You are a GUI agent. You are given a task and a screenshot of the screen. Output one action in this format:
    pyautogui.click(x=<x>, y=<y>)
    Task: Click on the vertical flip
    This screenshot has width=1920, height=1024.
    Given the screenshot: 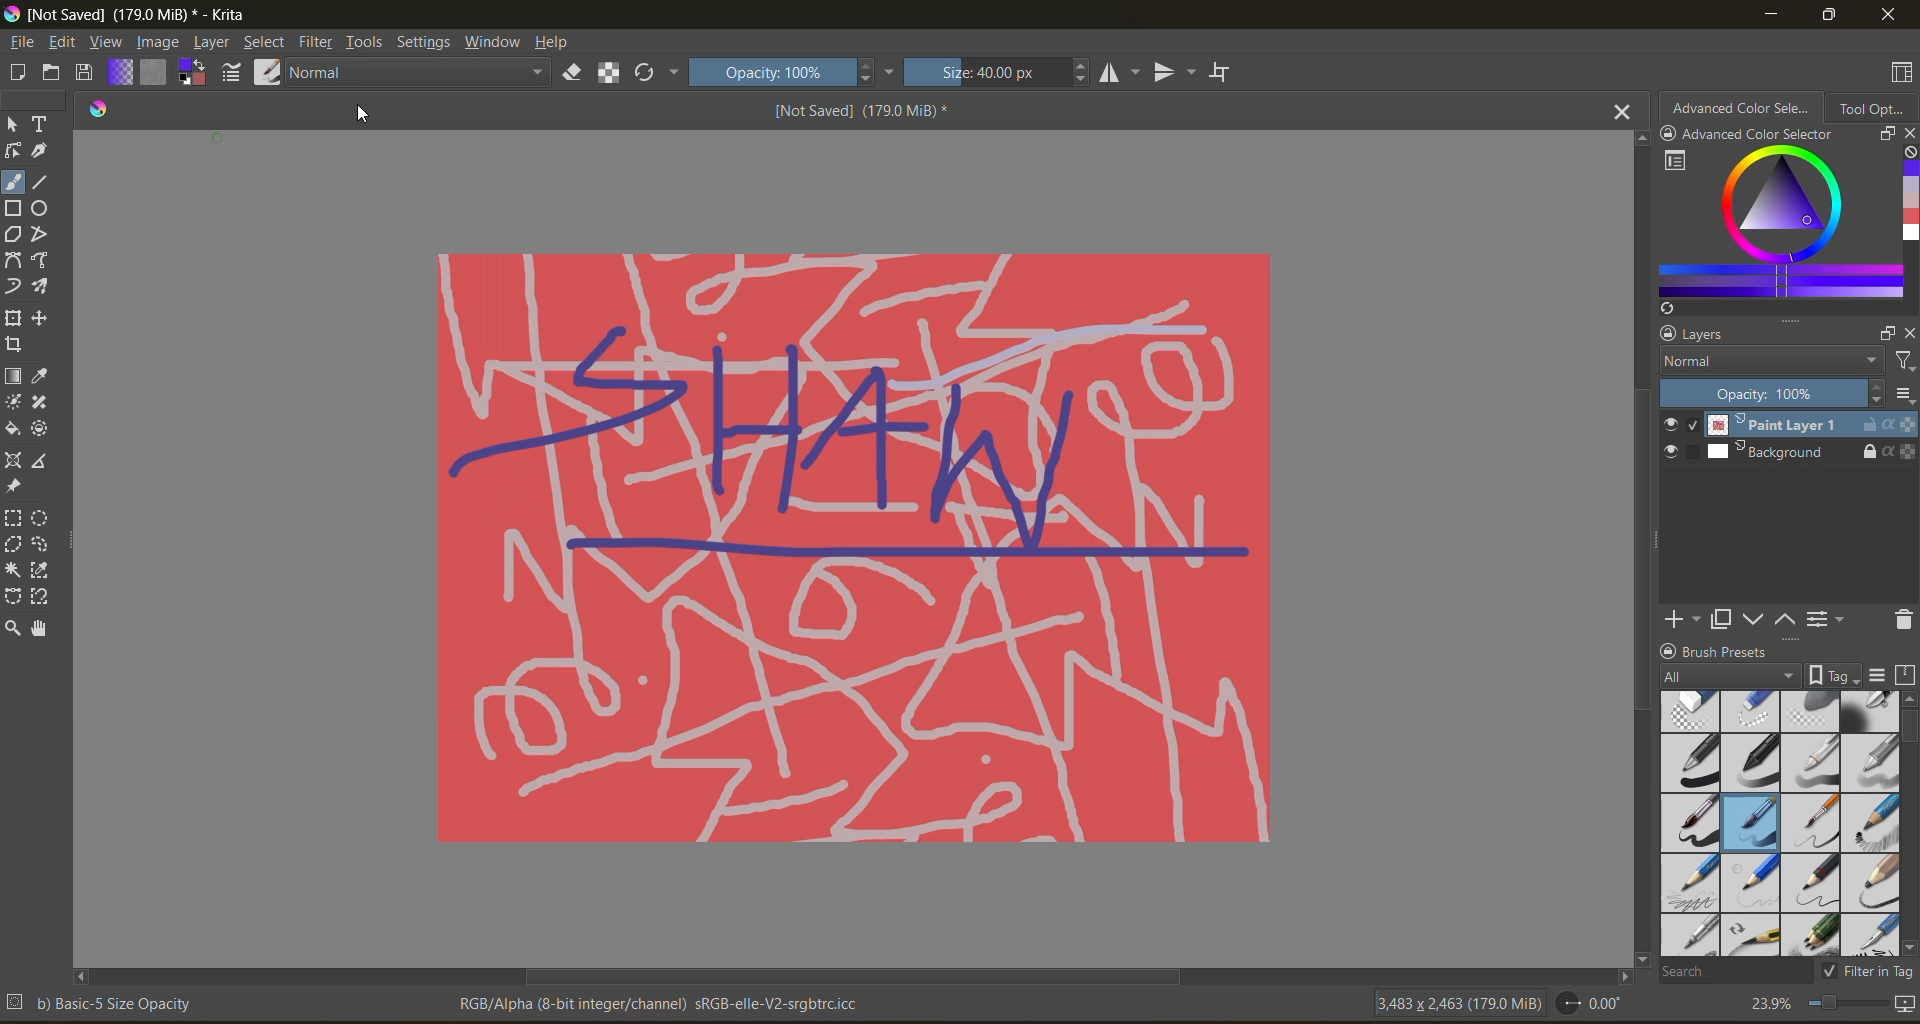 What is the action you would take?
    pyautogui.click(x=1175, y=72)
    